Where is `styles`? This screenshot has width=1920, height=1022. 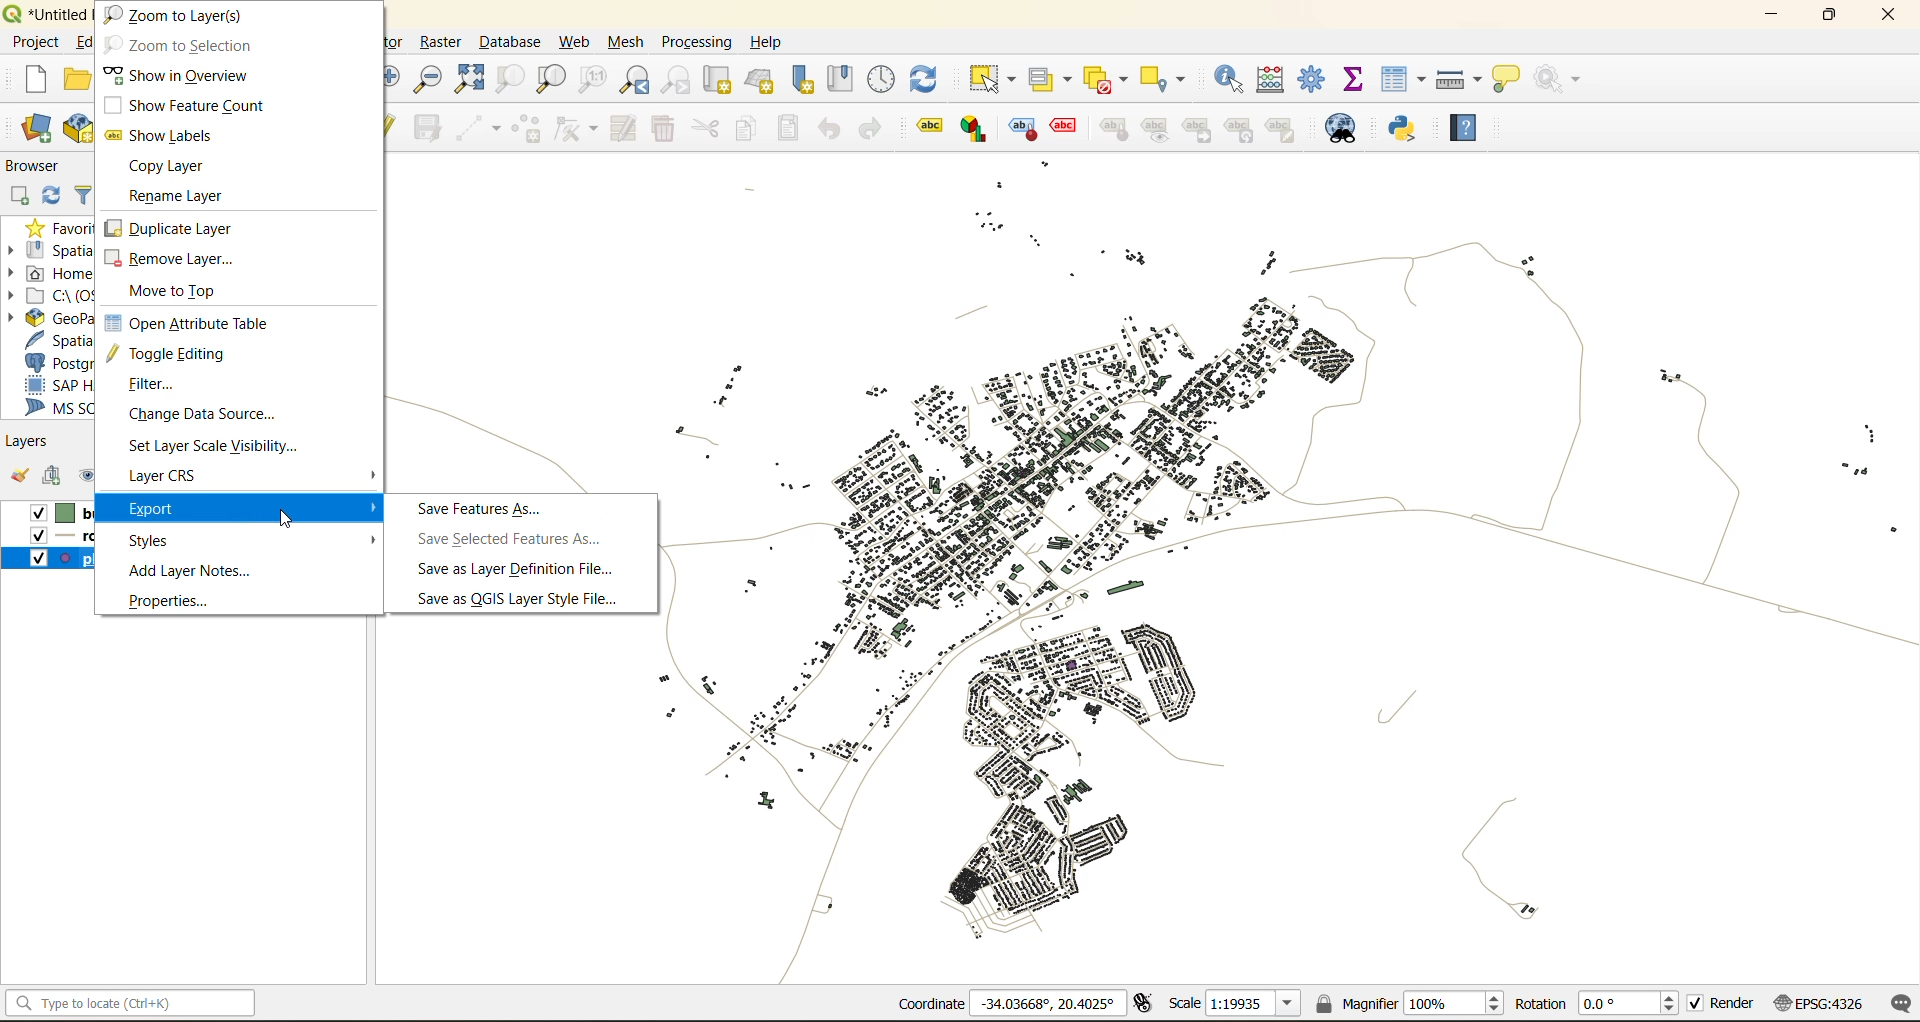 styles is located at coordinates (250, 539).